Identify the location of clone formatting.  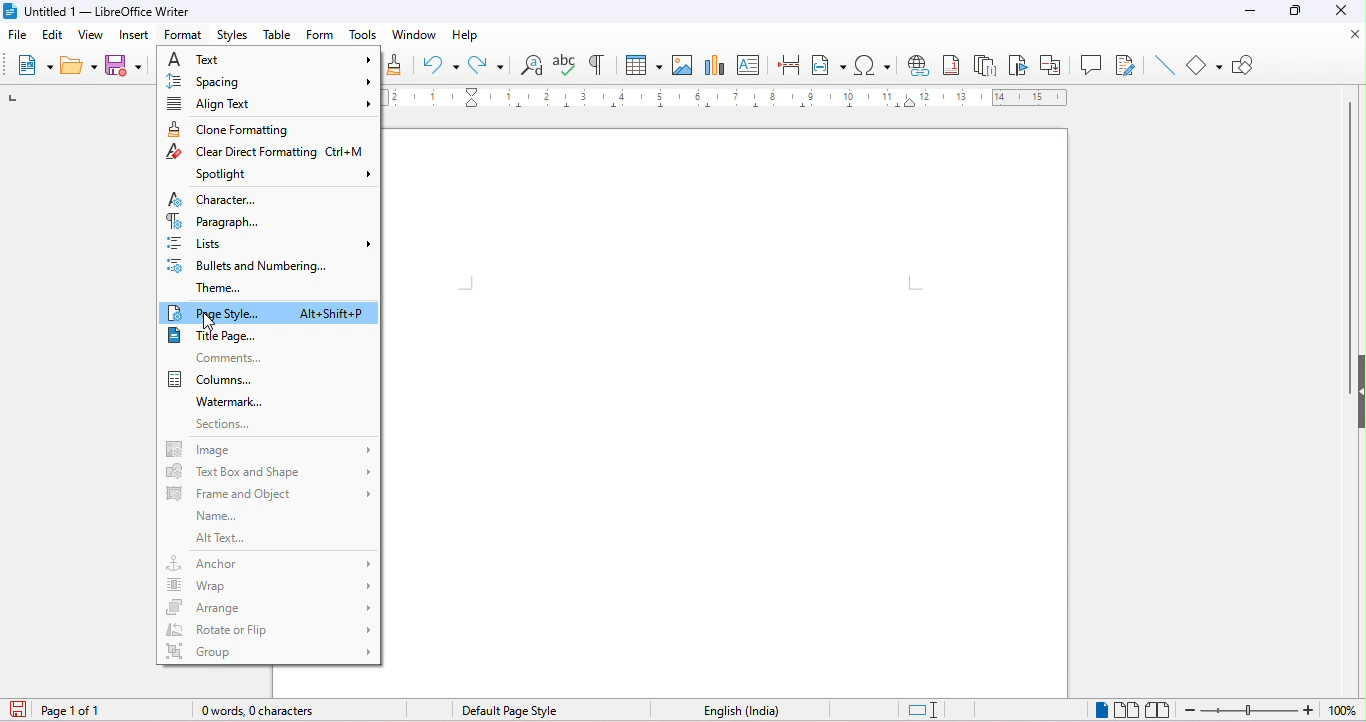
(228, 130).